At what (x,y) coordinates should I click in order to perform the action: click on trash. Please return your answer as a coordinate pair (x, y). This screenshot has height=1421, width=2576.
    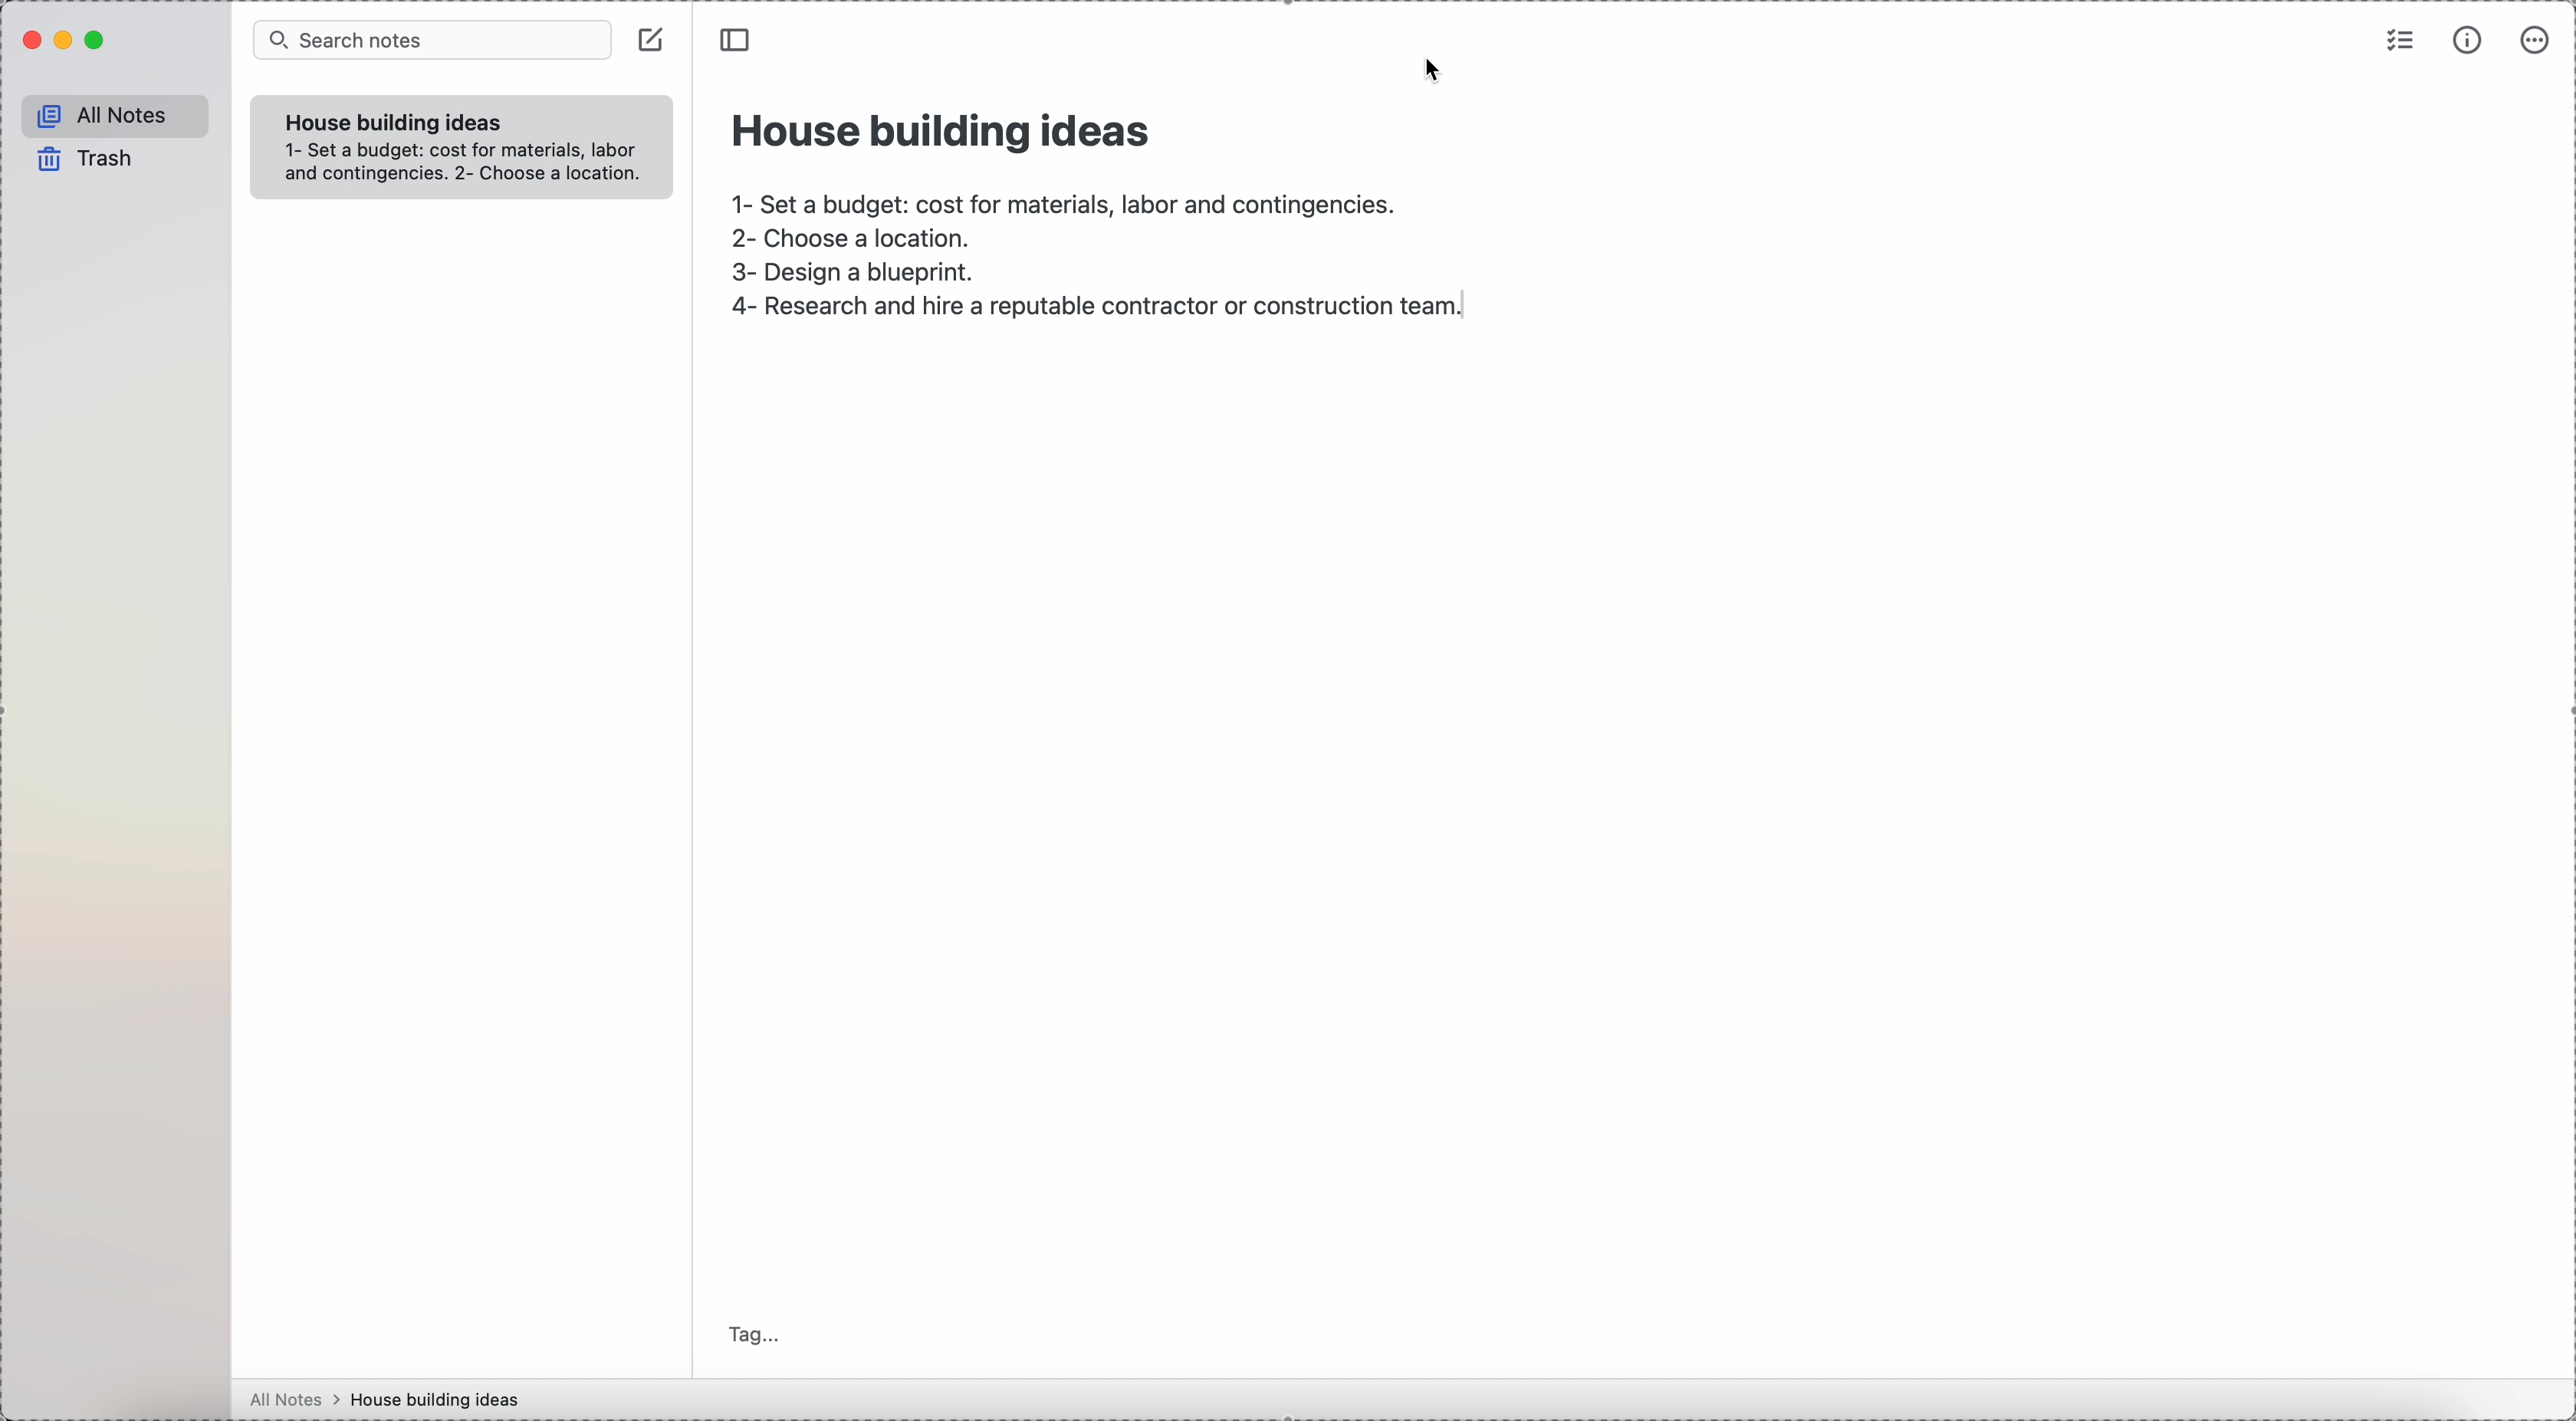
    Looking at the image, I should click on (82, 160).